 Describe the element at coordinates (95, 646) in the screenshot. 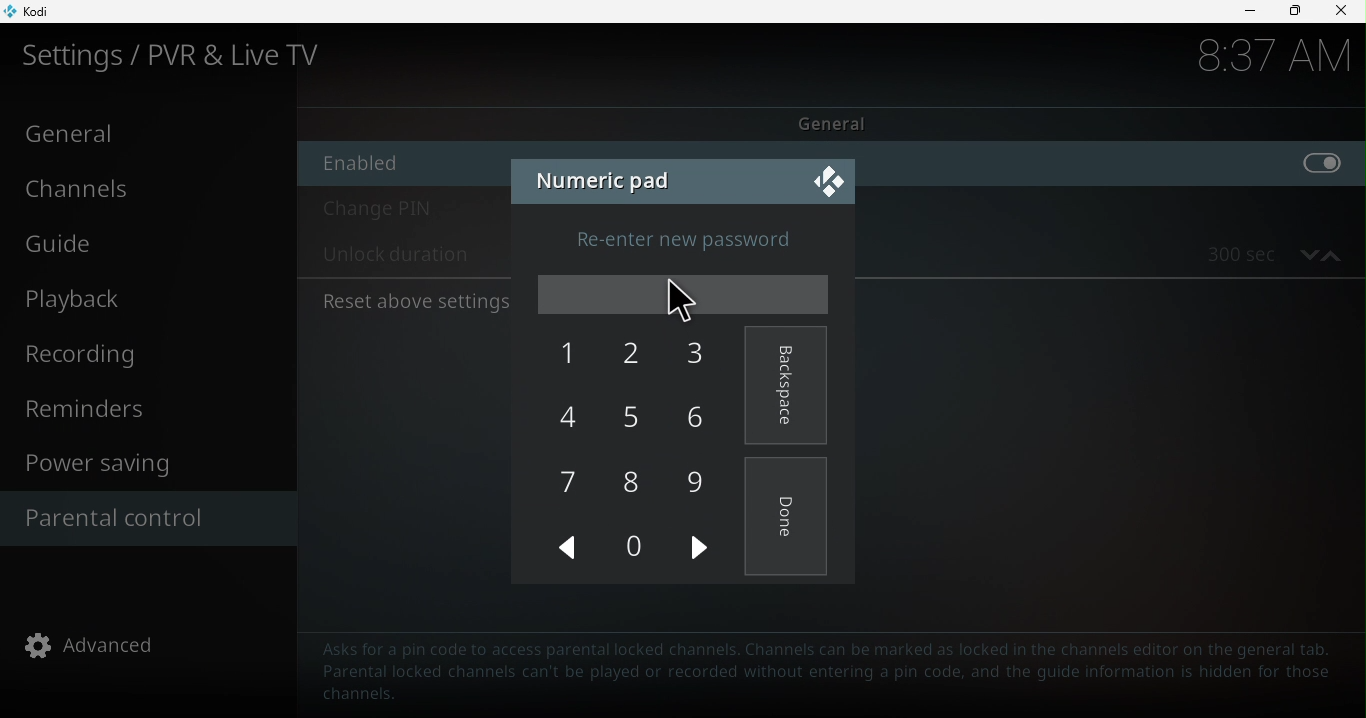

I see `advanced` at that location.